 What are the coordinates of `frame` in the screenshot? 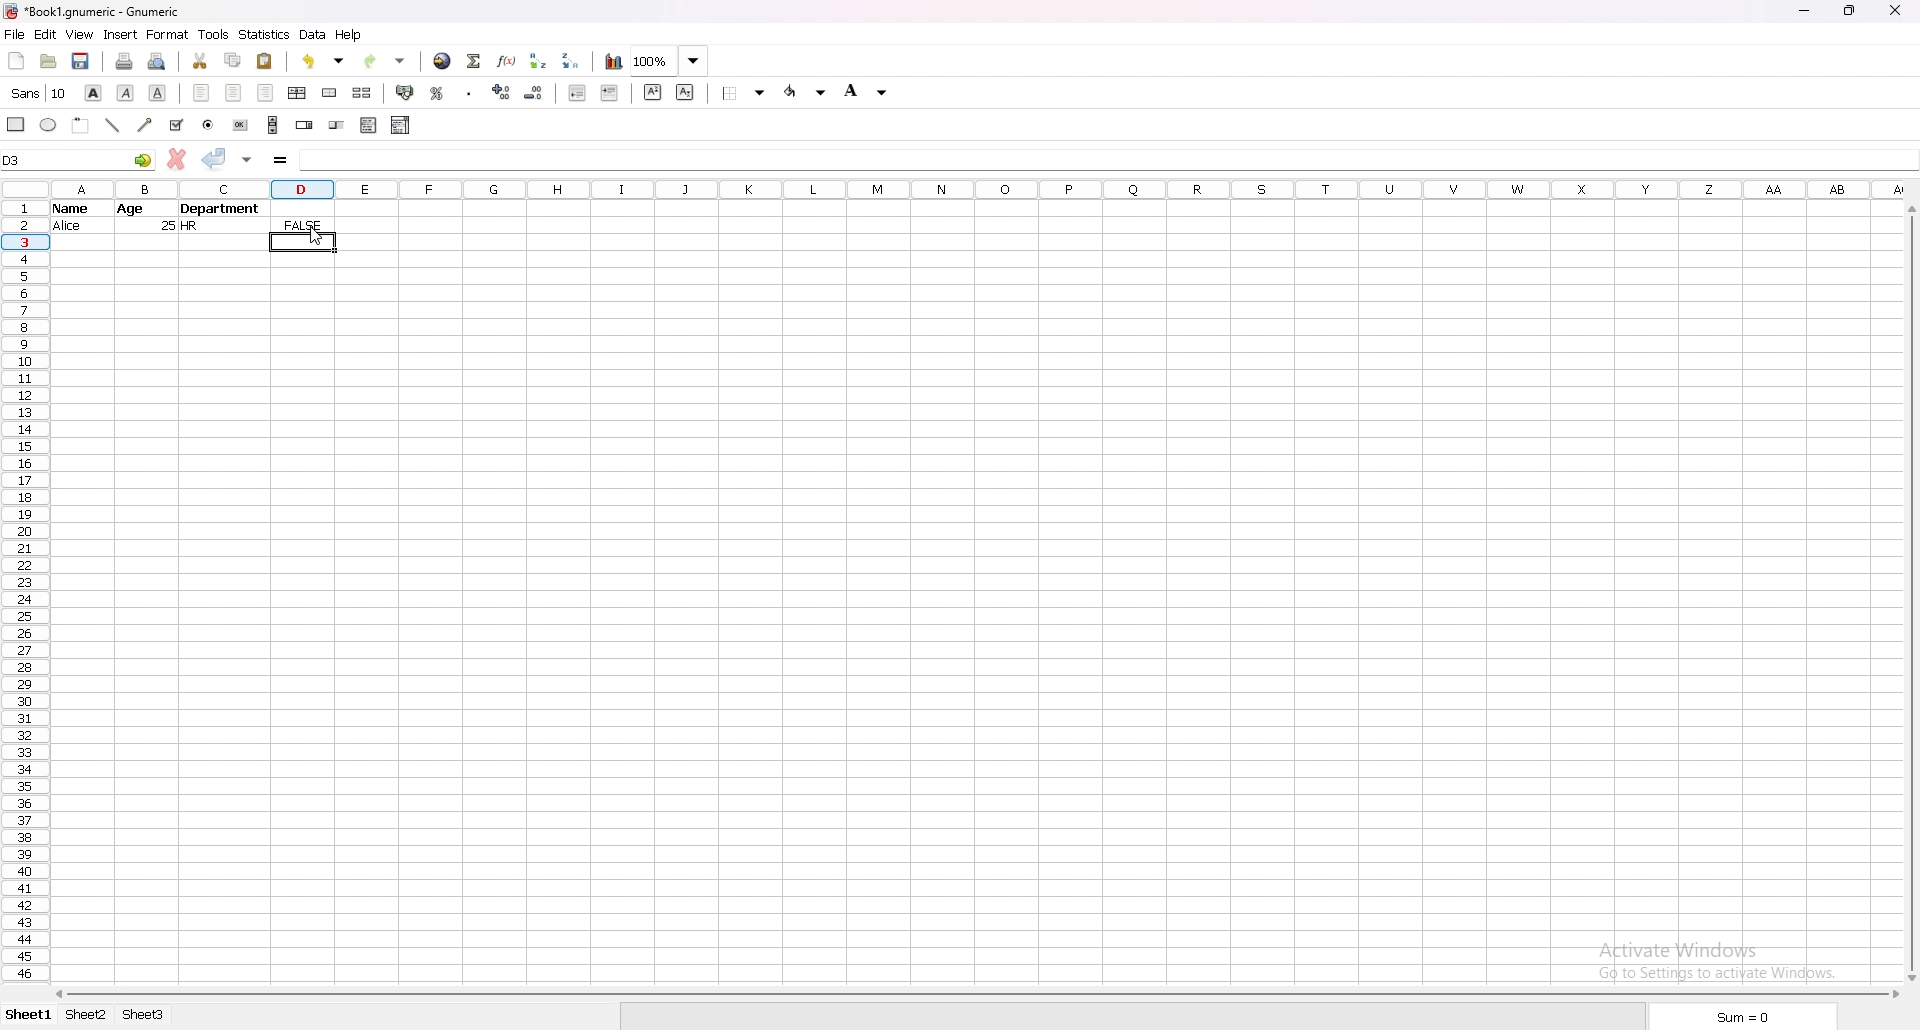 It's located at (84, 126).